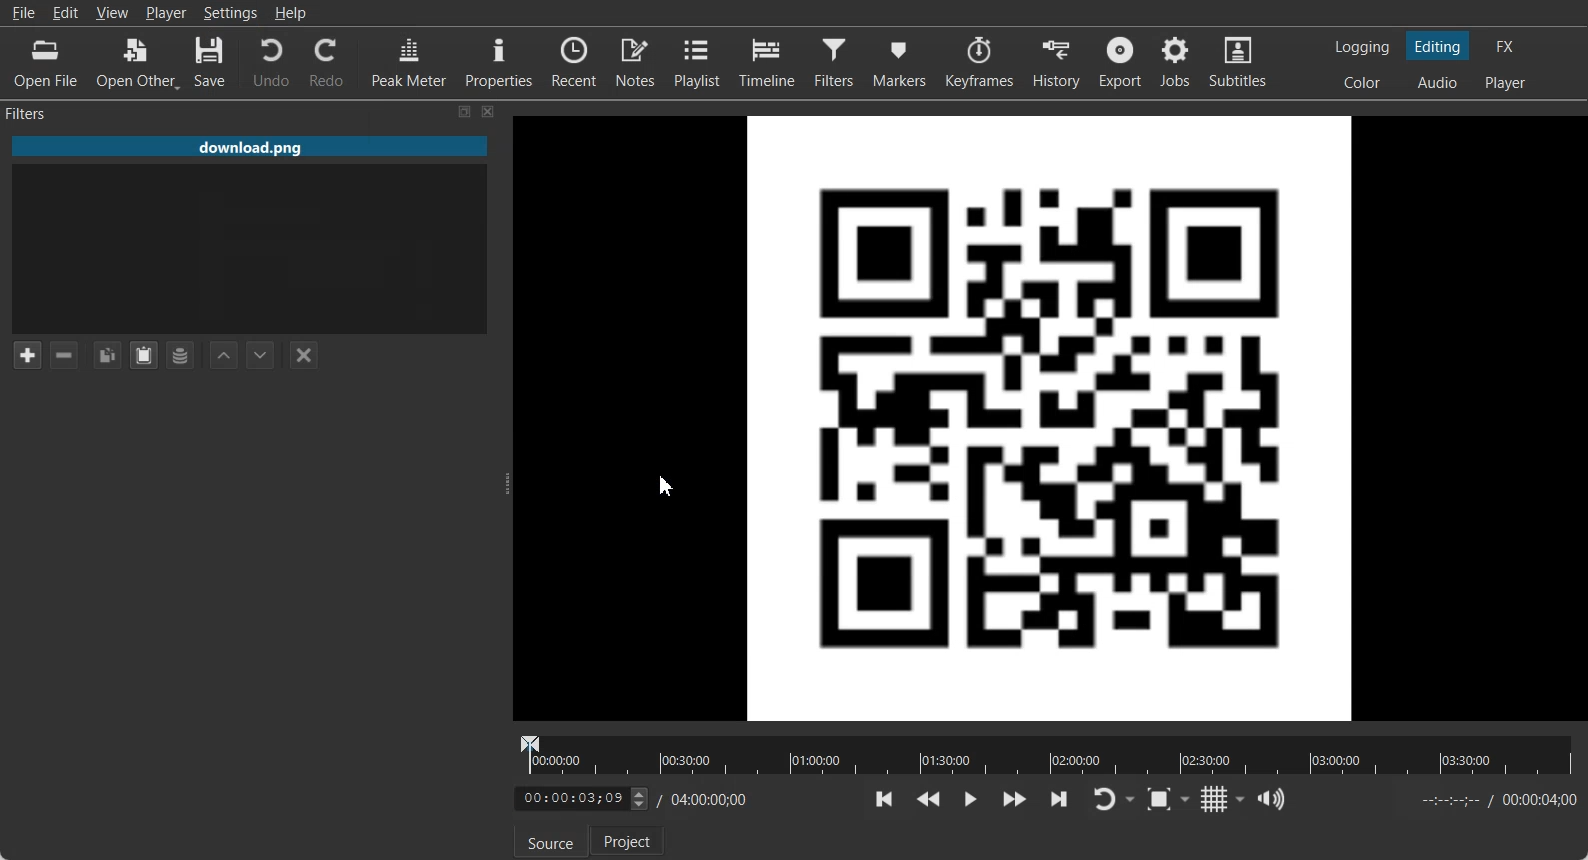 The height and width of the screenshot is (860, 1588). I want to click on Time change, so click(586, 797).